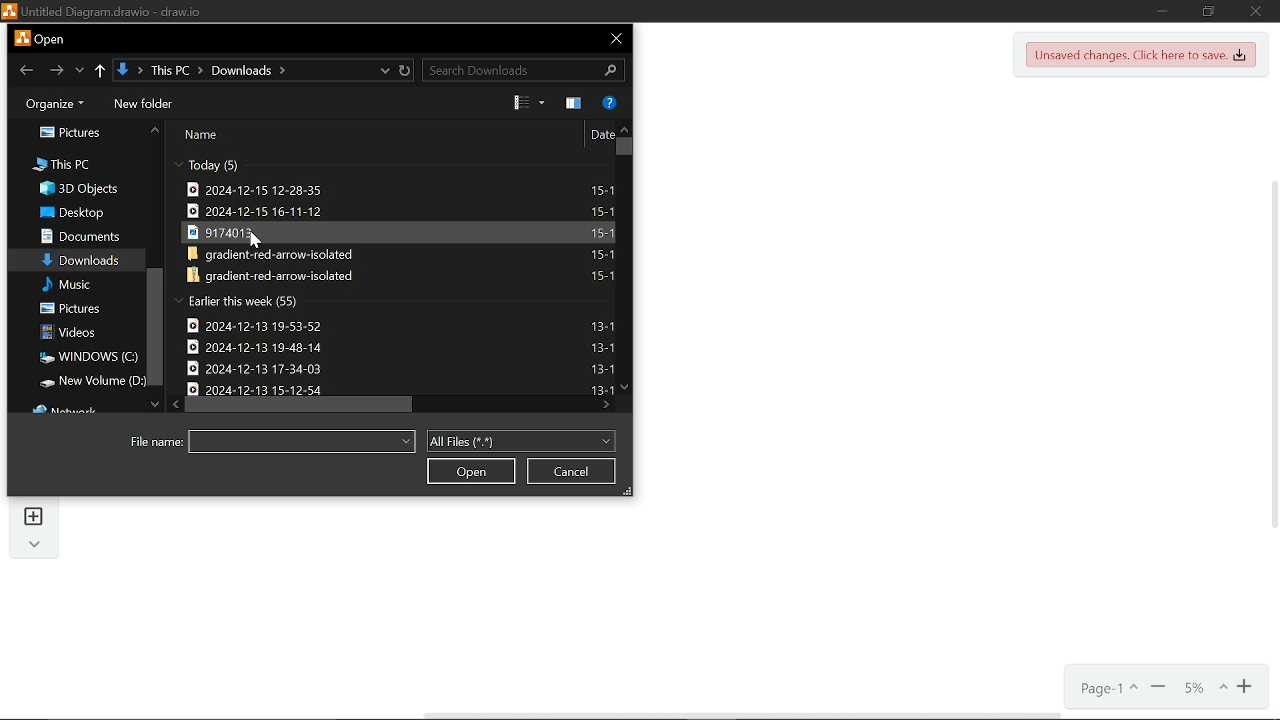  What do you see at coordinates (34, 515) in the screenshot?
I see `insert` at bounding box center [34, 515].